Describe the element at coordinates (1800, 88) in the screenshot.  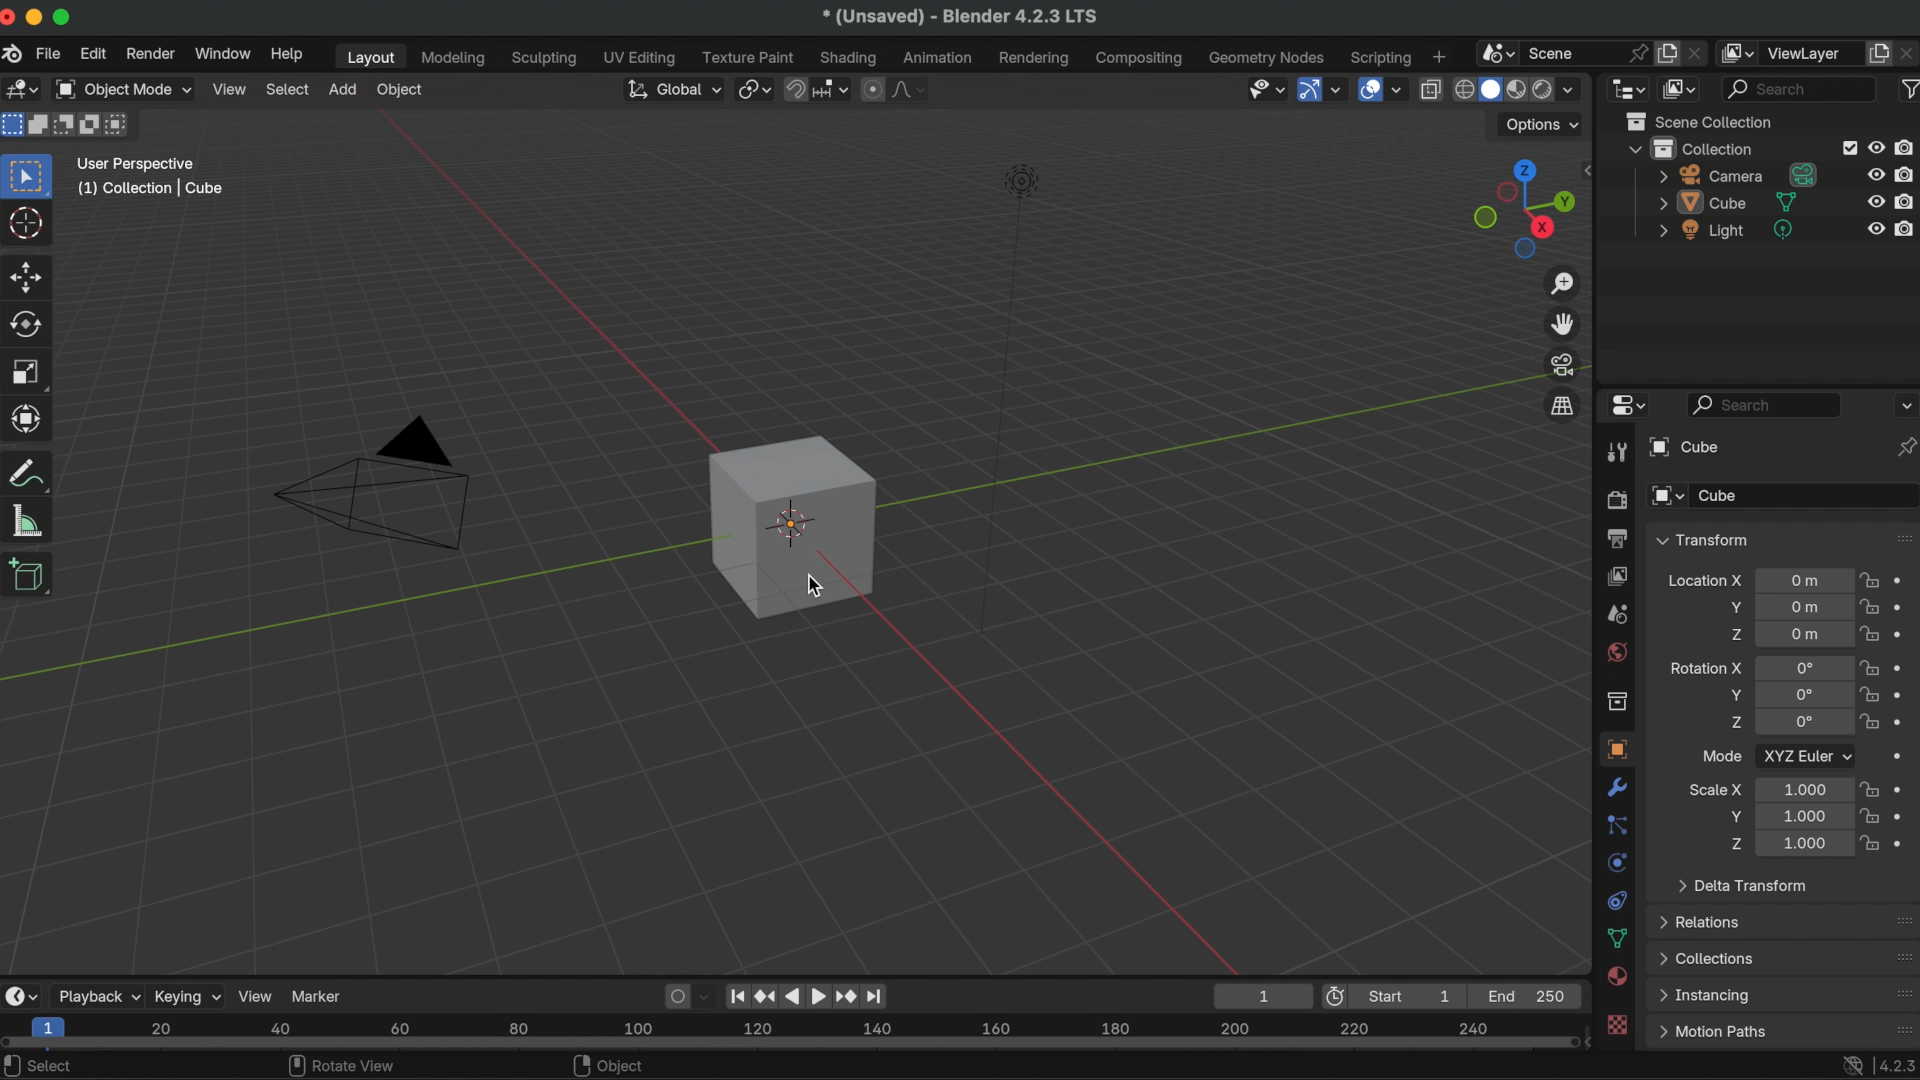
I see `display filter` at that location.